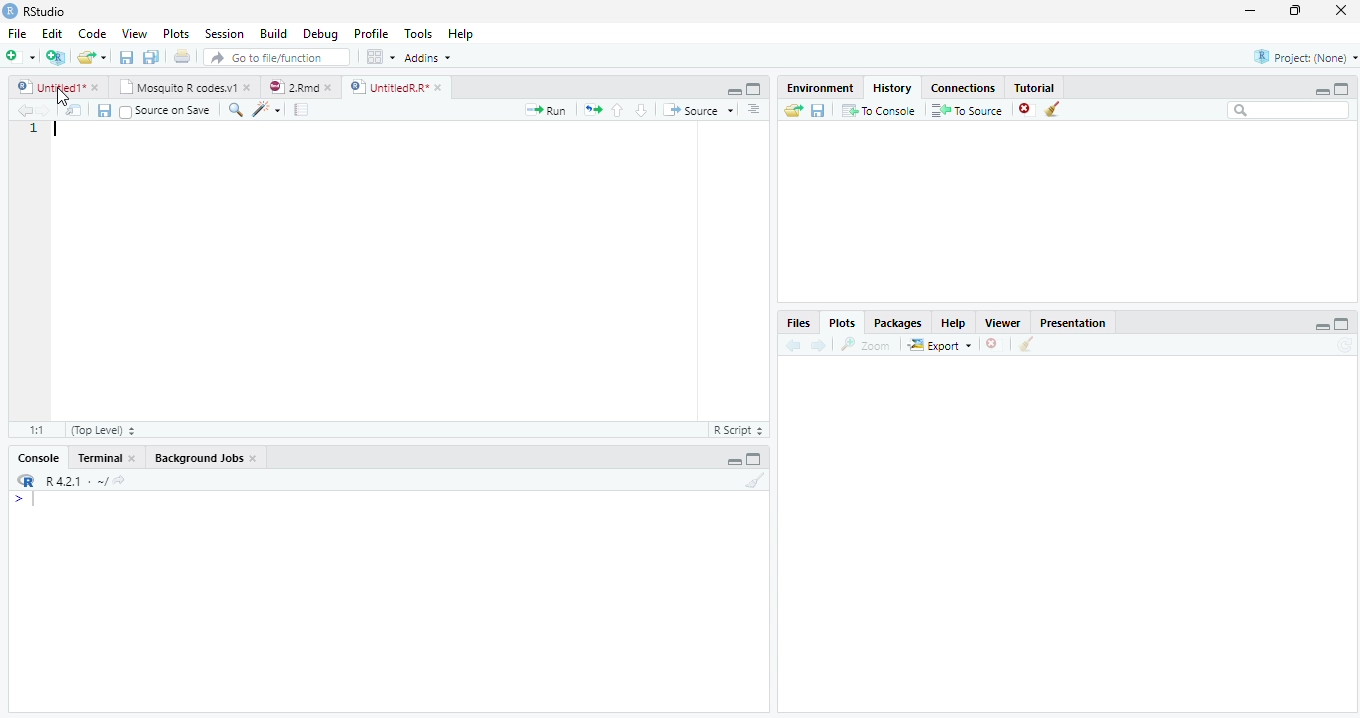 The width and height of the screenshot is (1360, 718). What do you see at coordinates (593, 110) in the screenshot?
I see `Pages` at bounding box center [593, 110].